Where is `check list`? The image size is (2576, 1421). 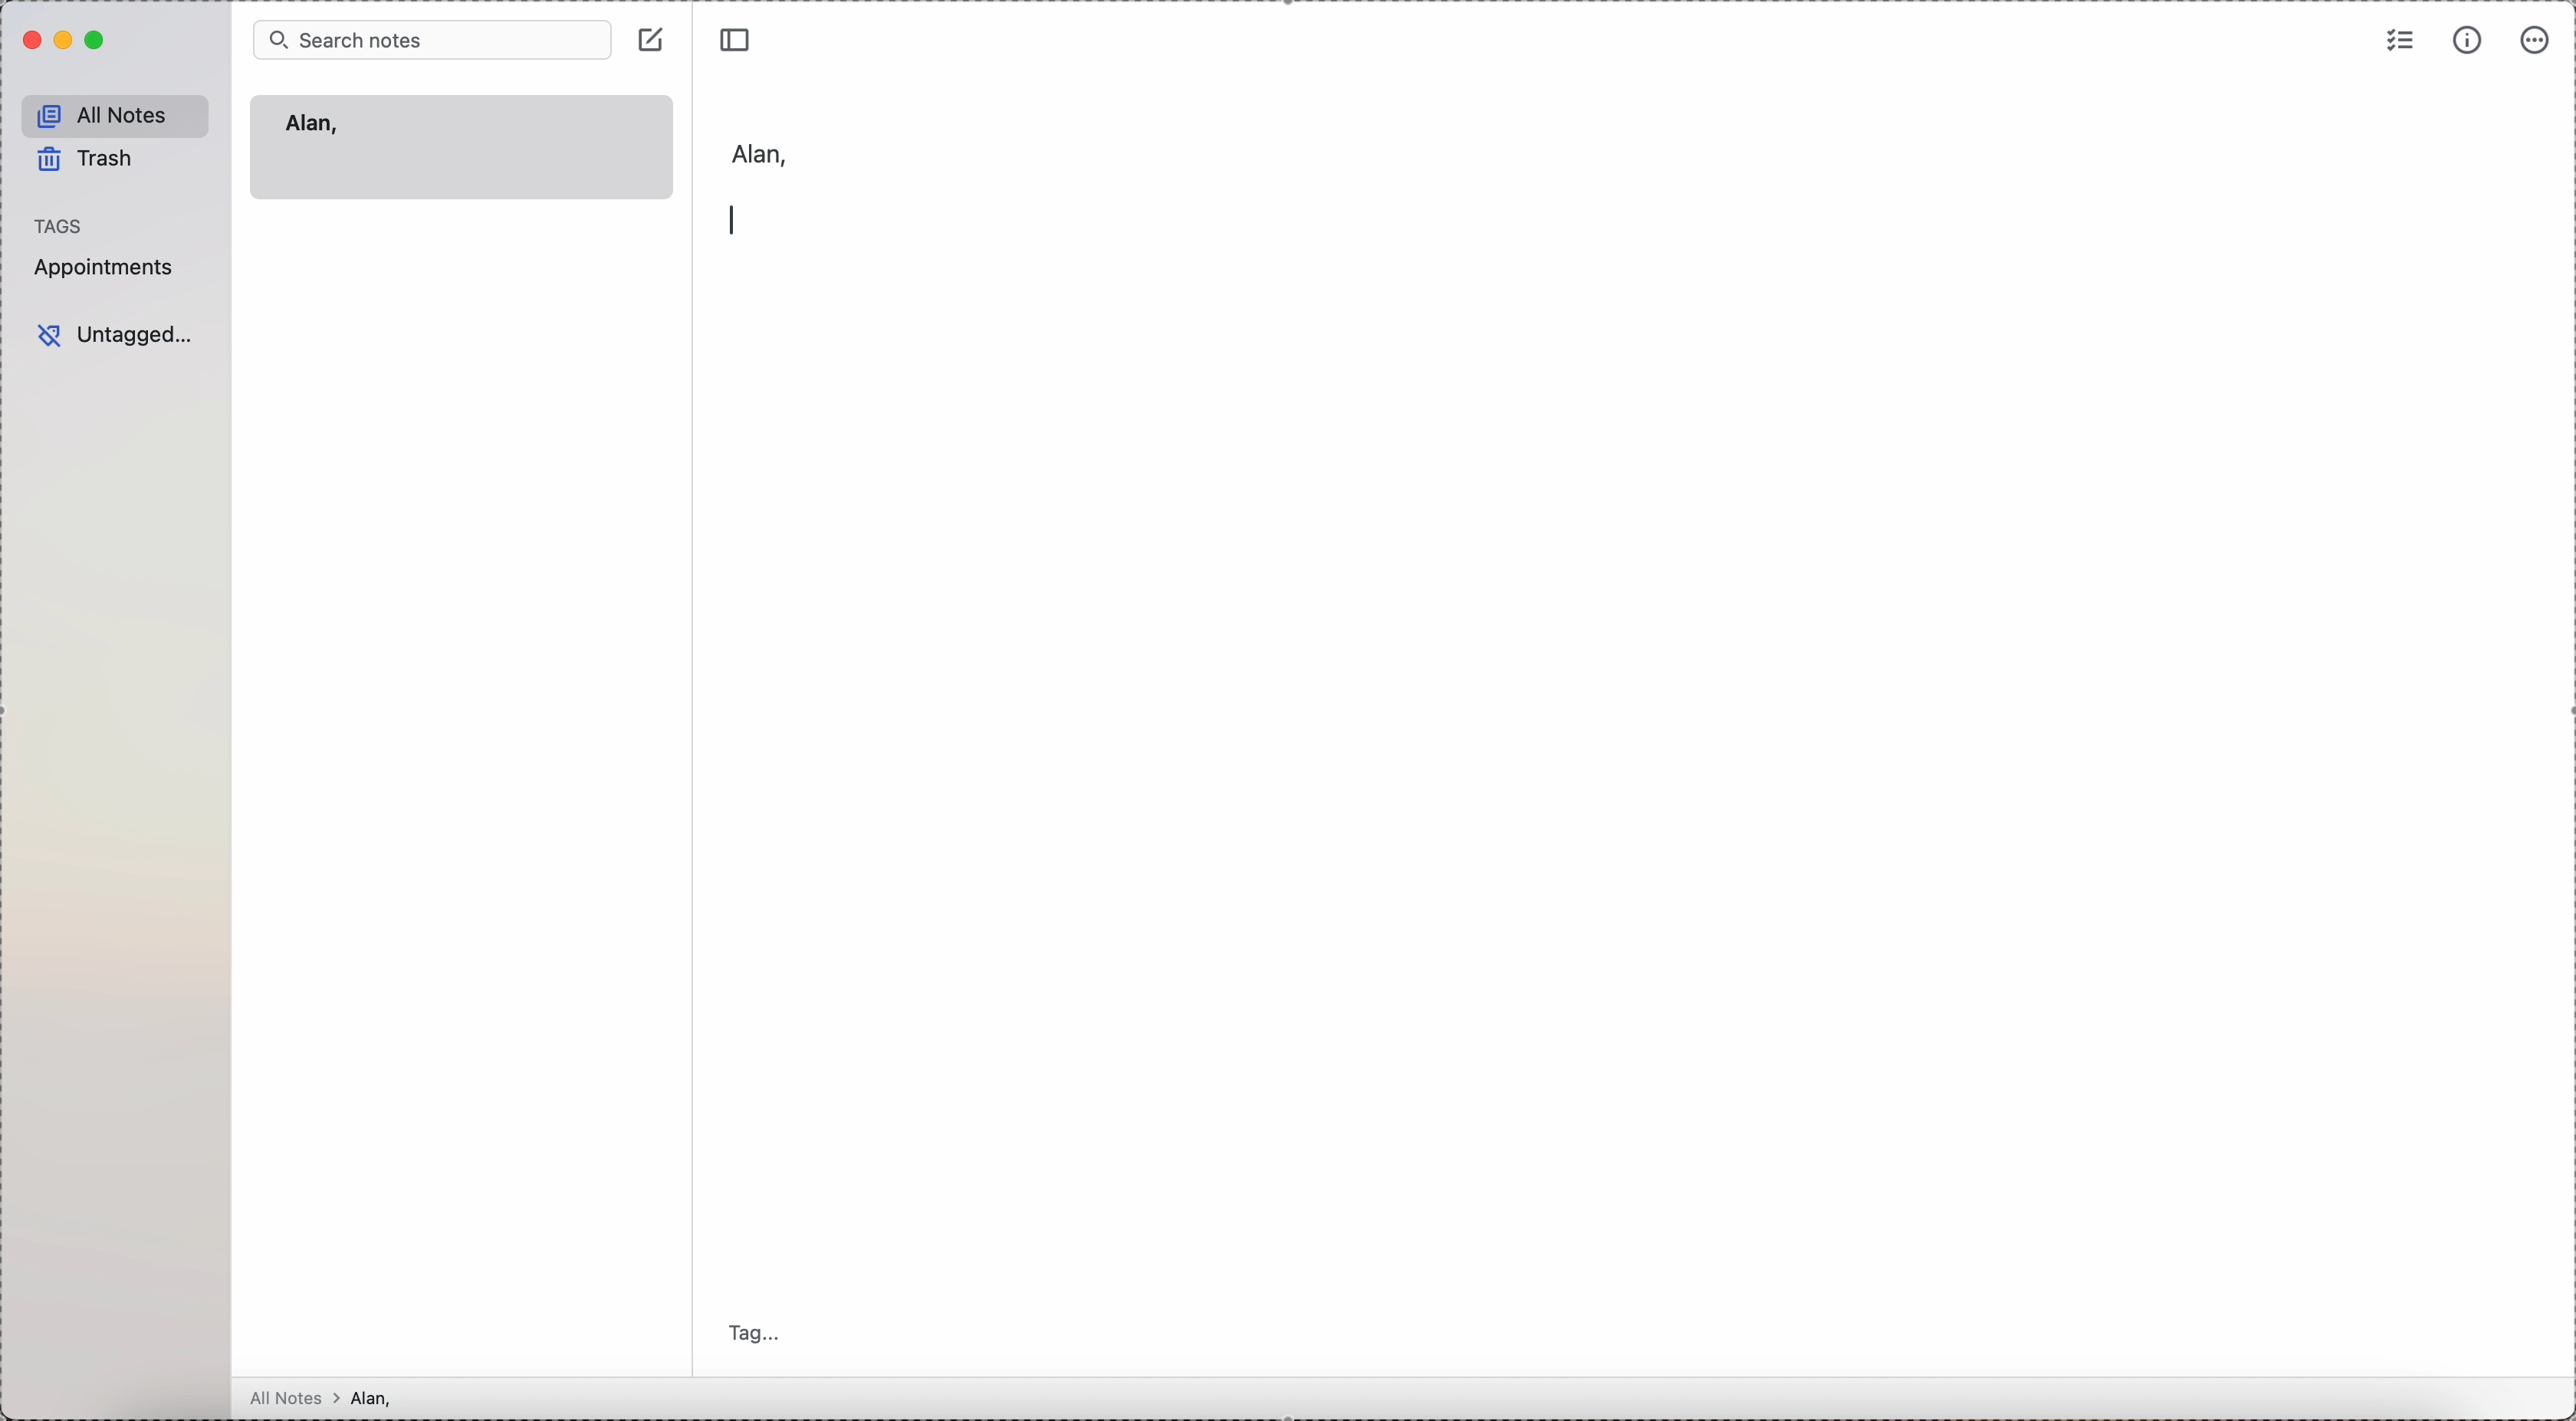 check list is located at coordinates (2401, 38).